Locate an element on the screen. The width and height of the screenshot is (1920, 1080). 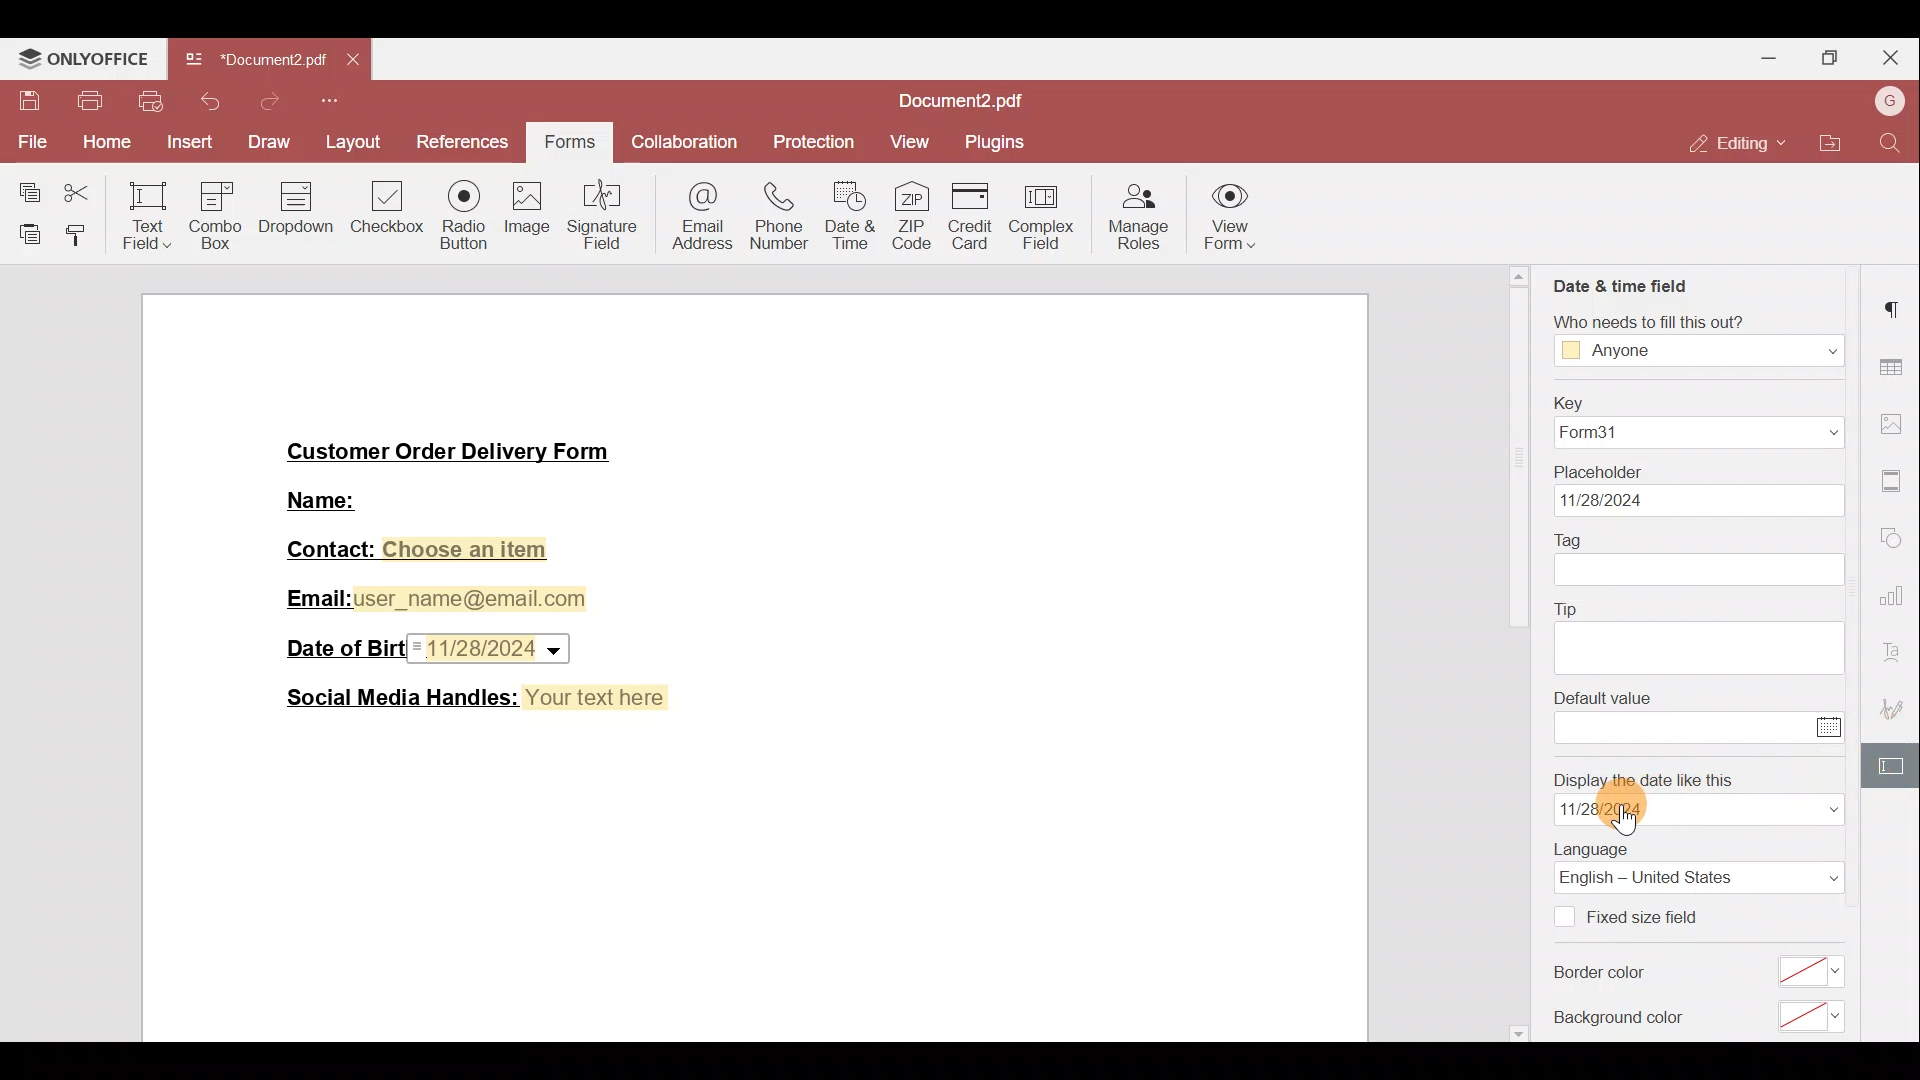
Checkbox is located at coordinates (389, 215).